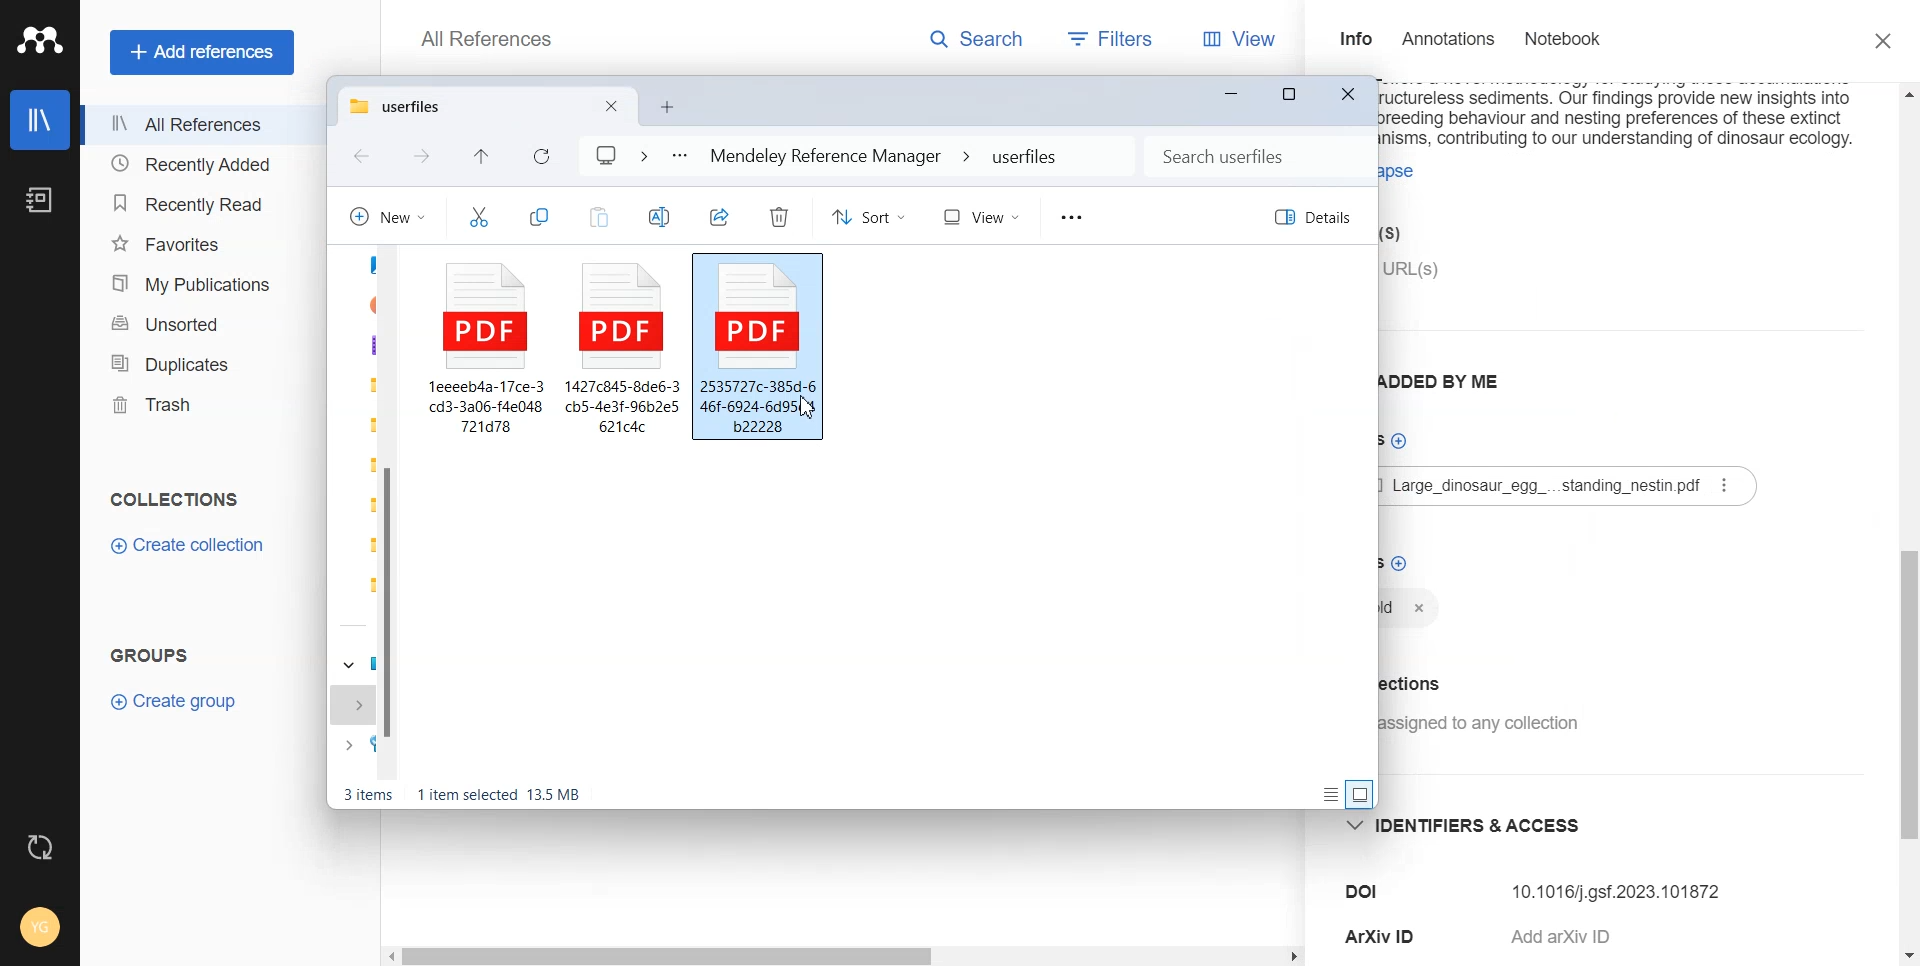 This screenshot has height=966, width=1920. I want to click on Annotations, so click(1451, 40).